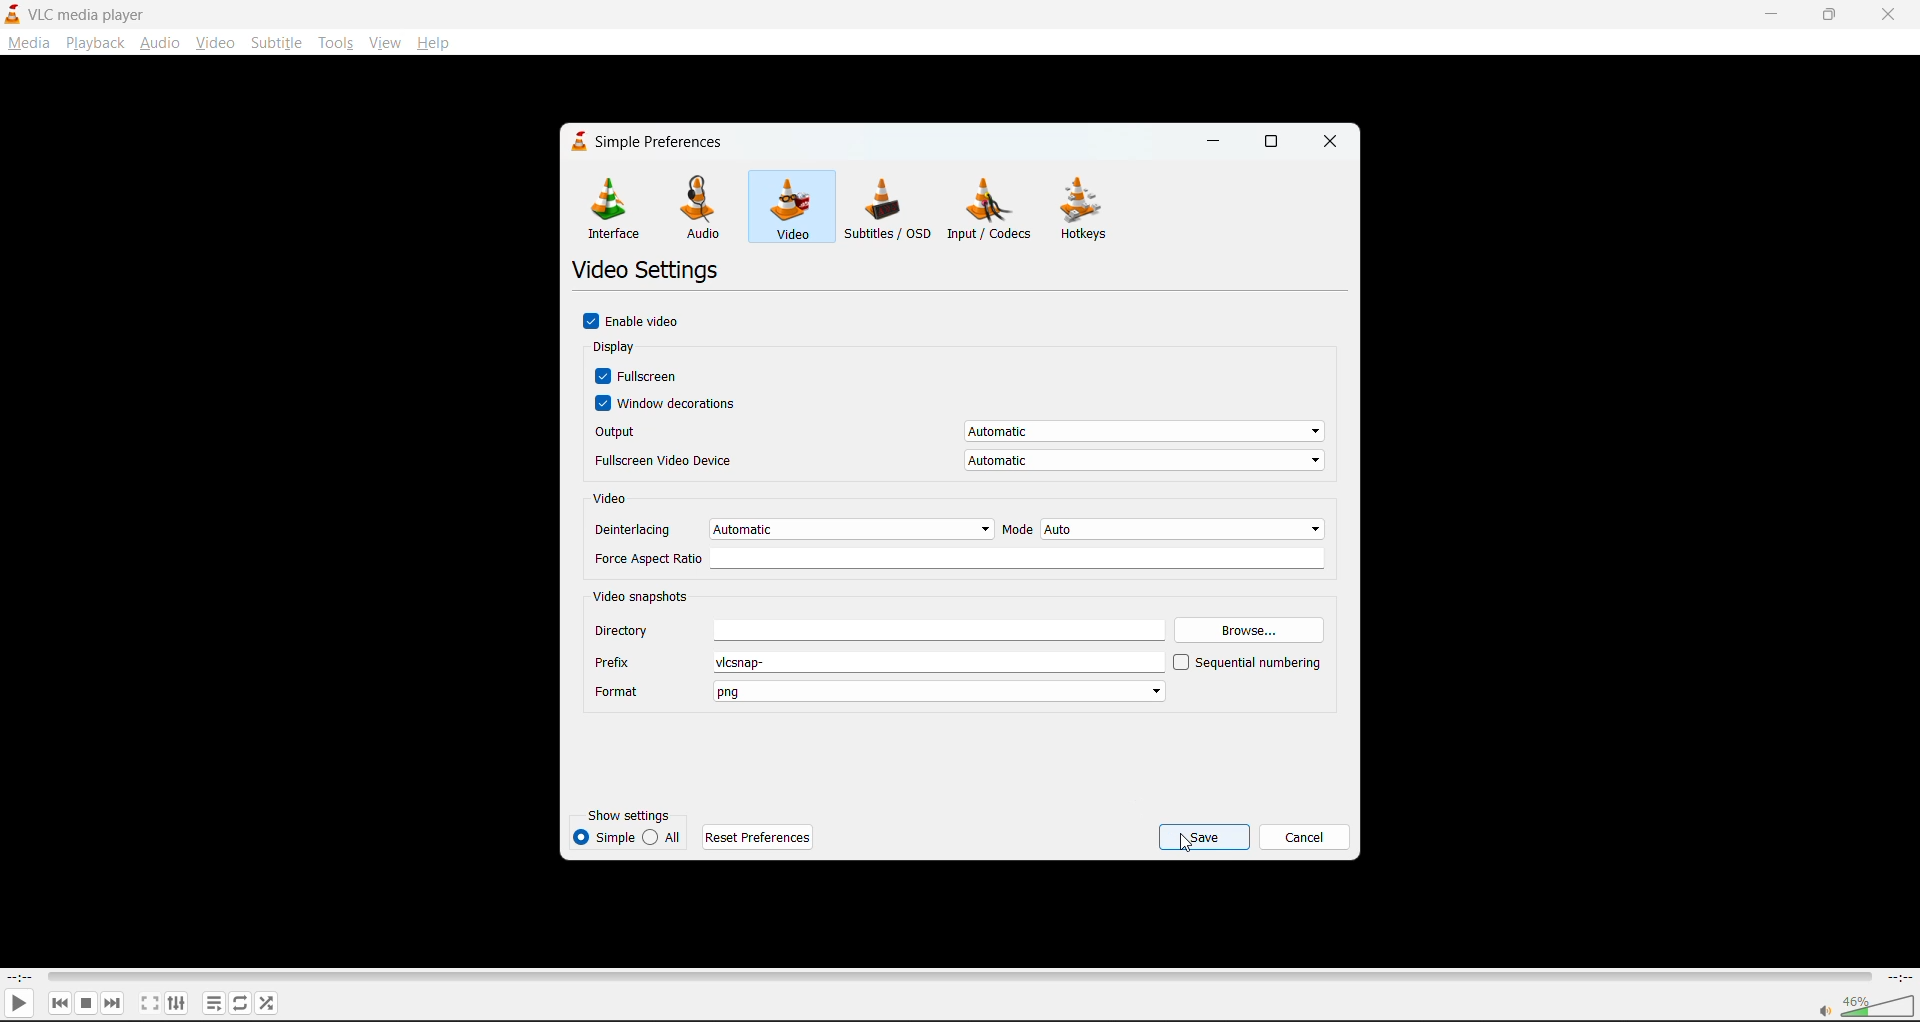 The height and width of the screenshot is (1022, 1920). What do you see at coordinates (887, 209) in the screenshot?
I see `subtitles/osd` at bounding box center [887, 209].